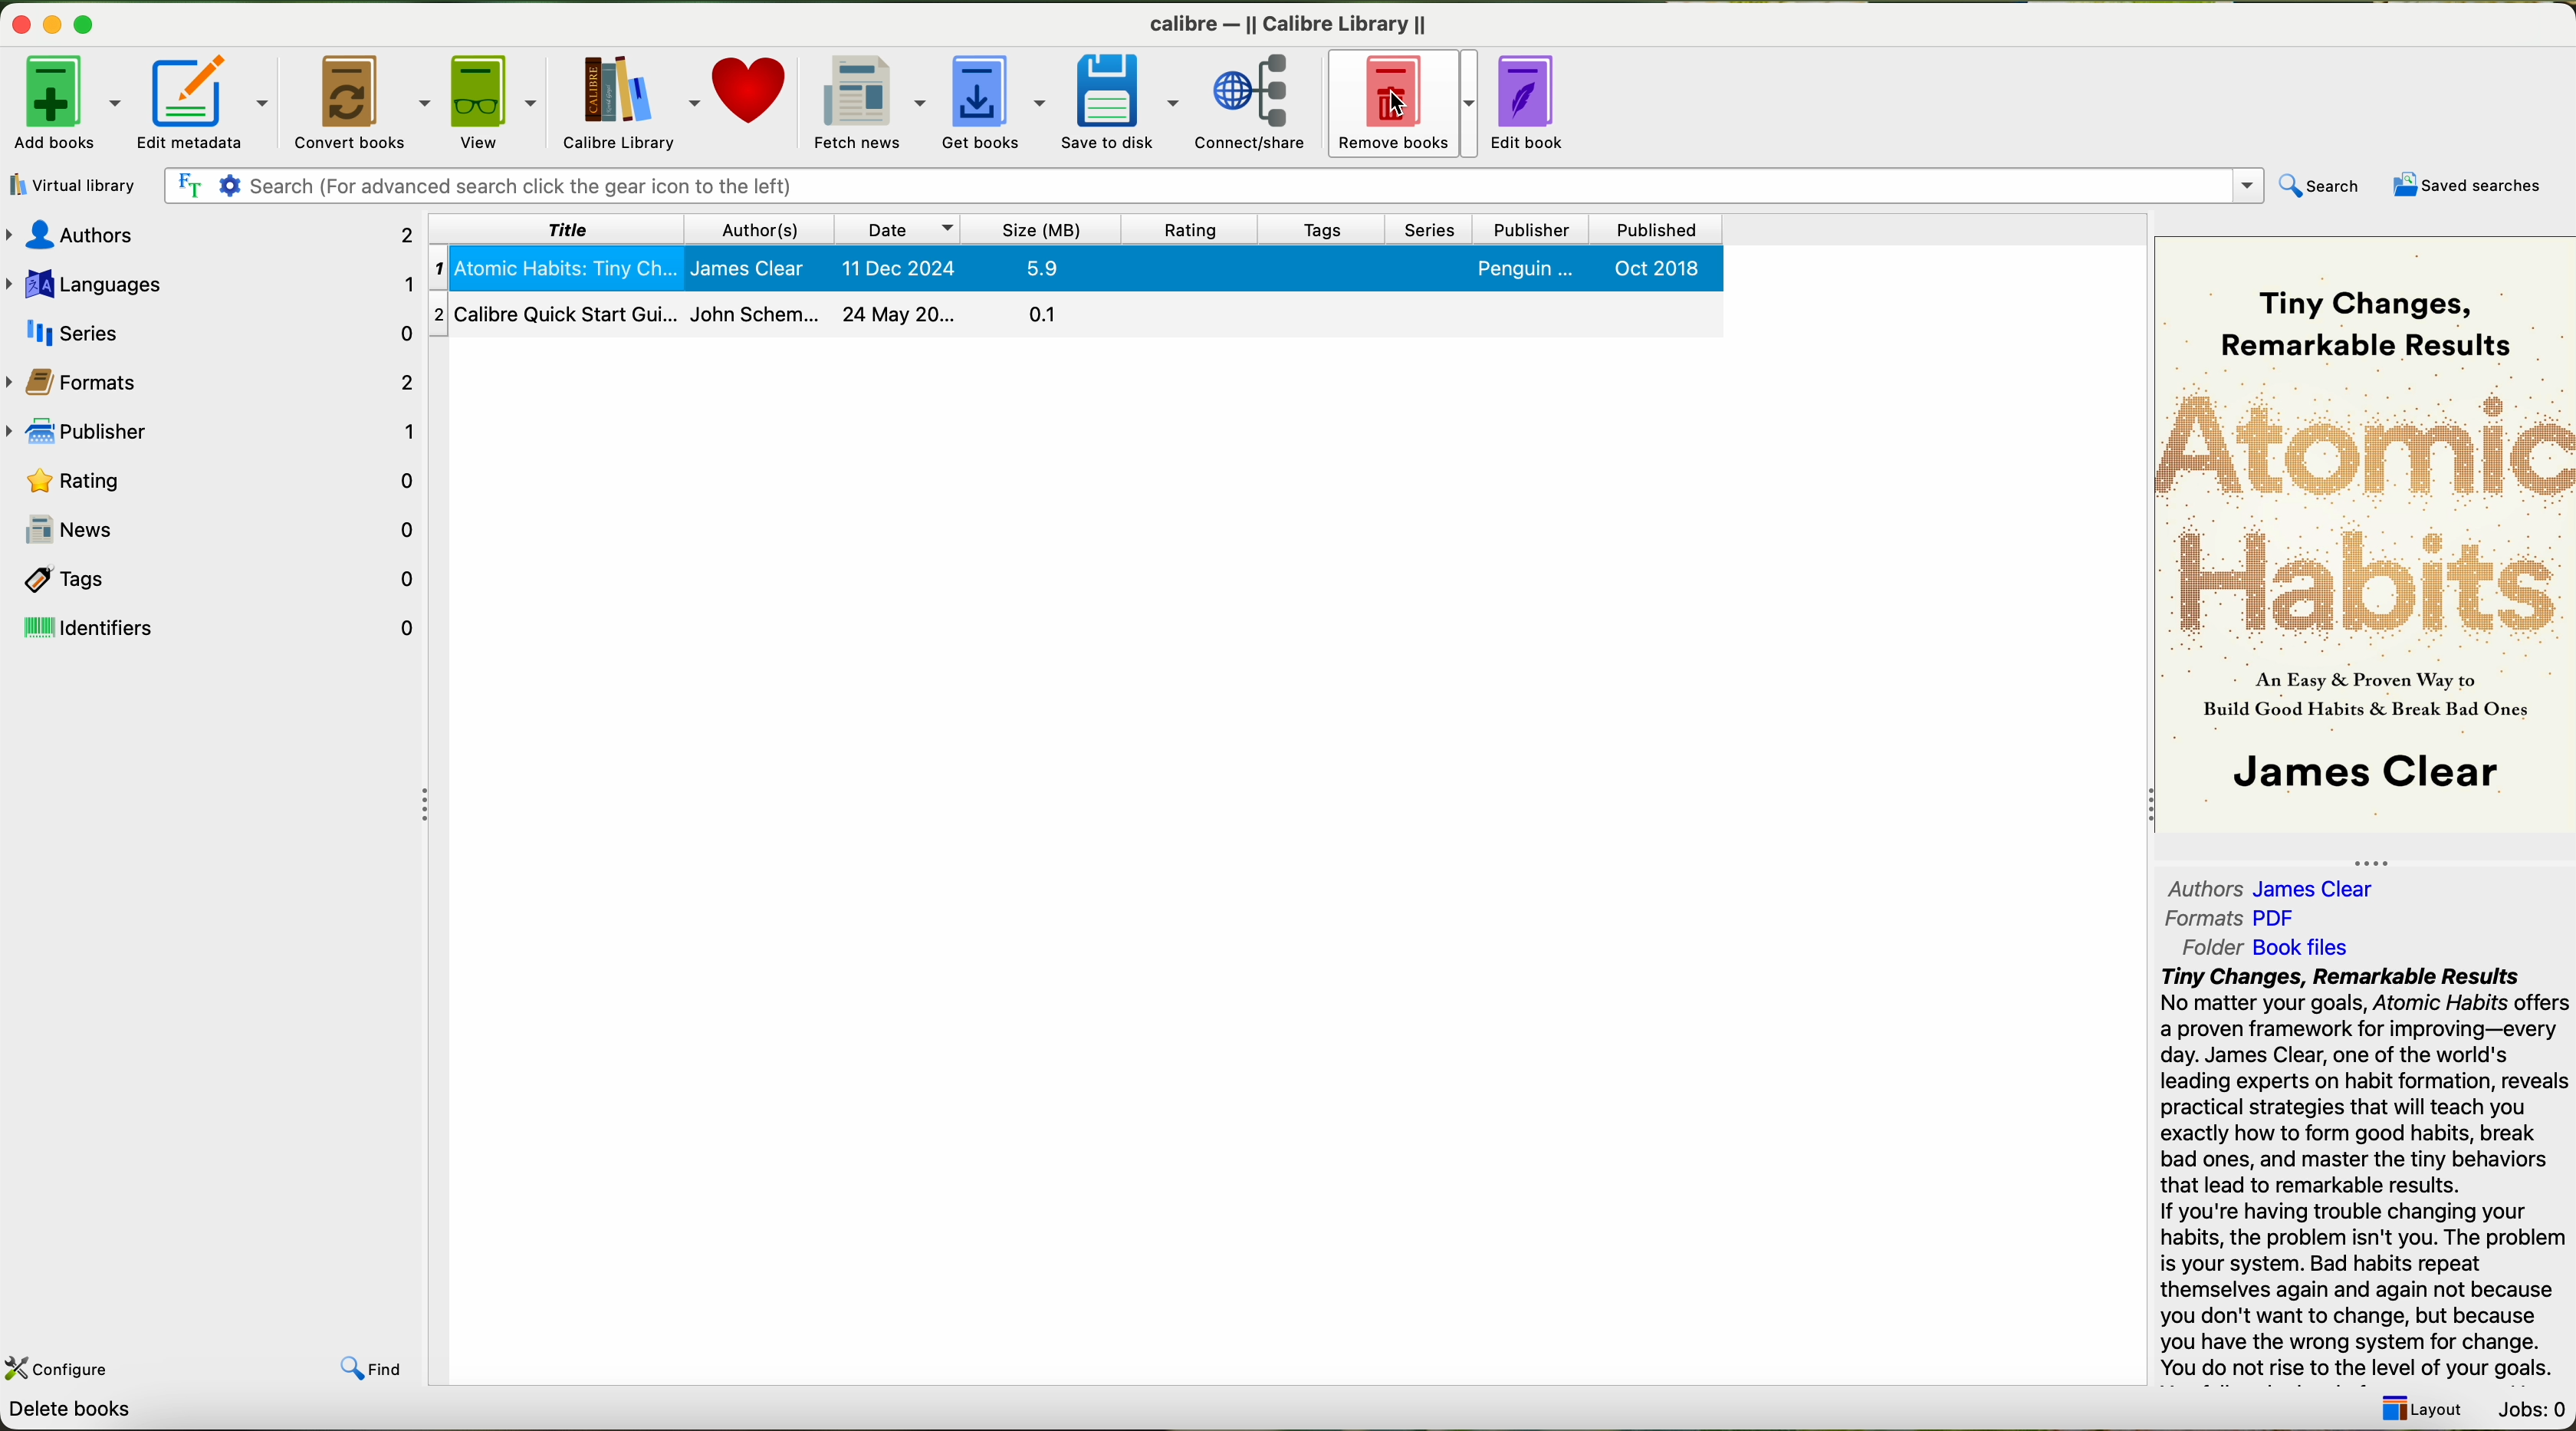 The width and height of the screenshot is (2576, 1431). What do you see at coordinates (1043, 228) in the screenshot?
I see `size` at bounding box center [1043, 228].